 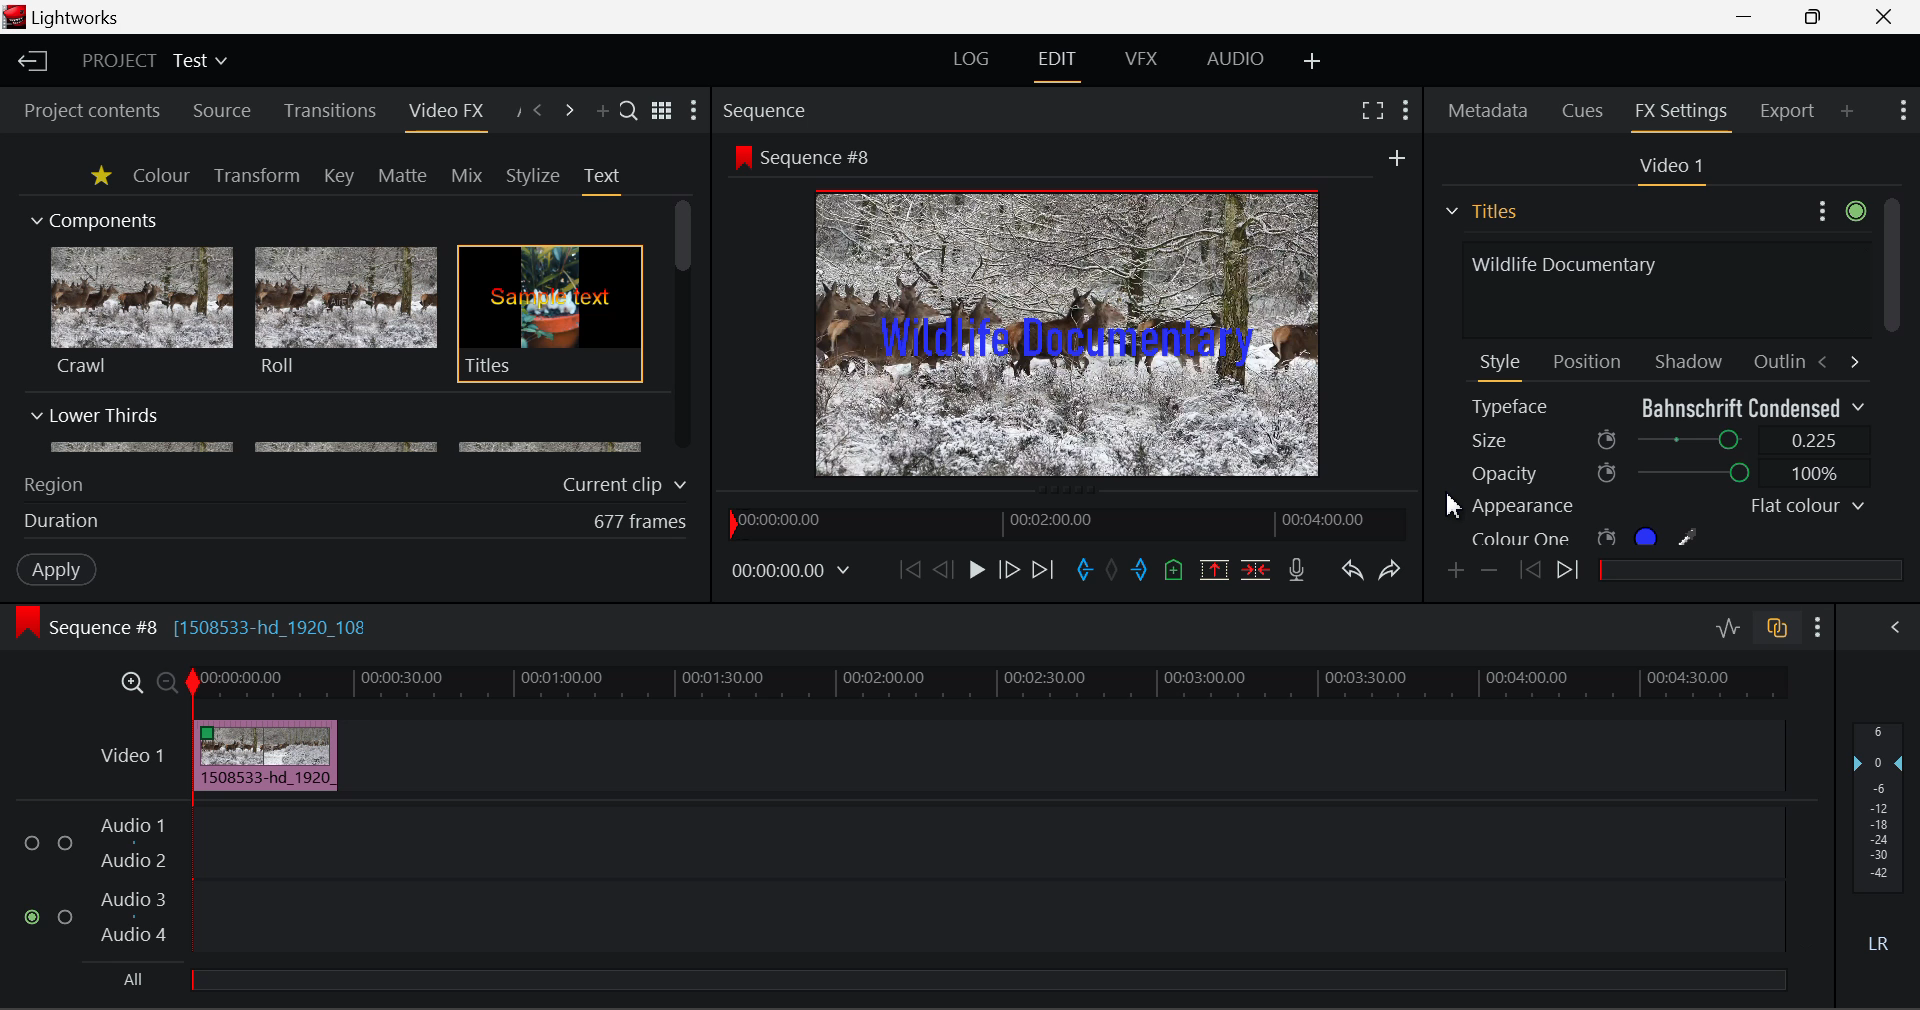 What do you see at coordinates (1781, 628) in the screenshot?
I see `Toggle auto track sync` at bounding box center [1781, 628].